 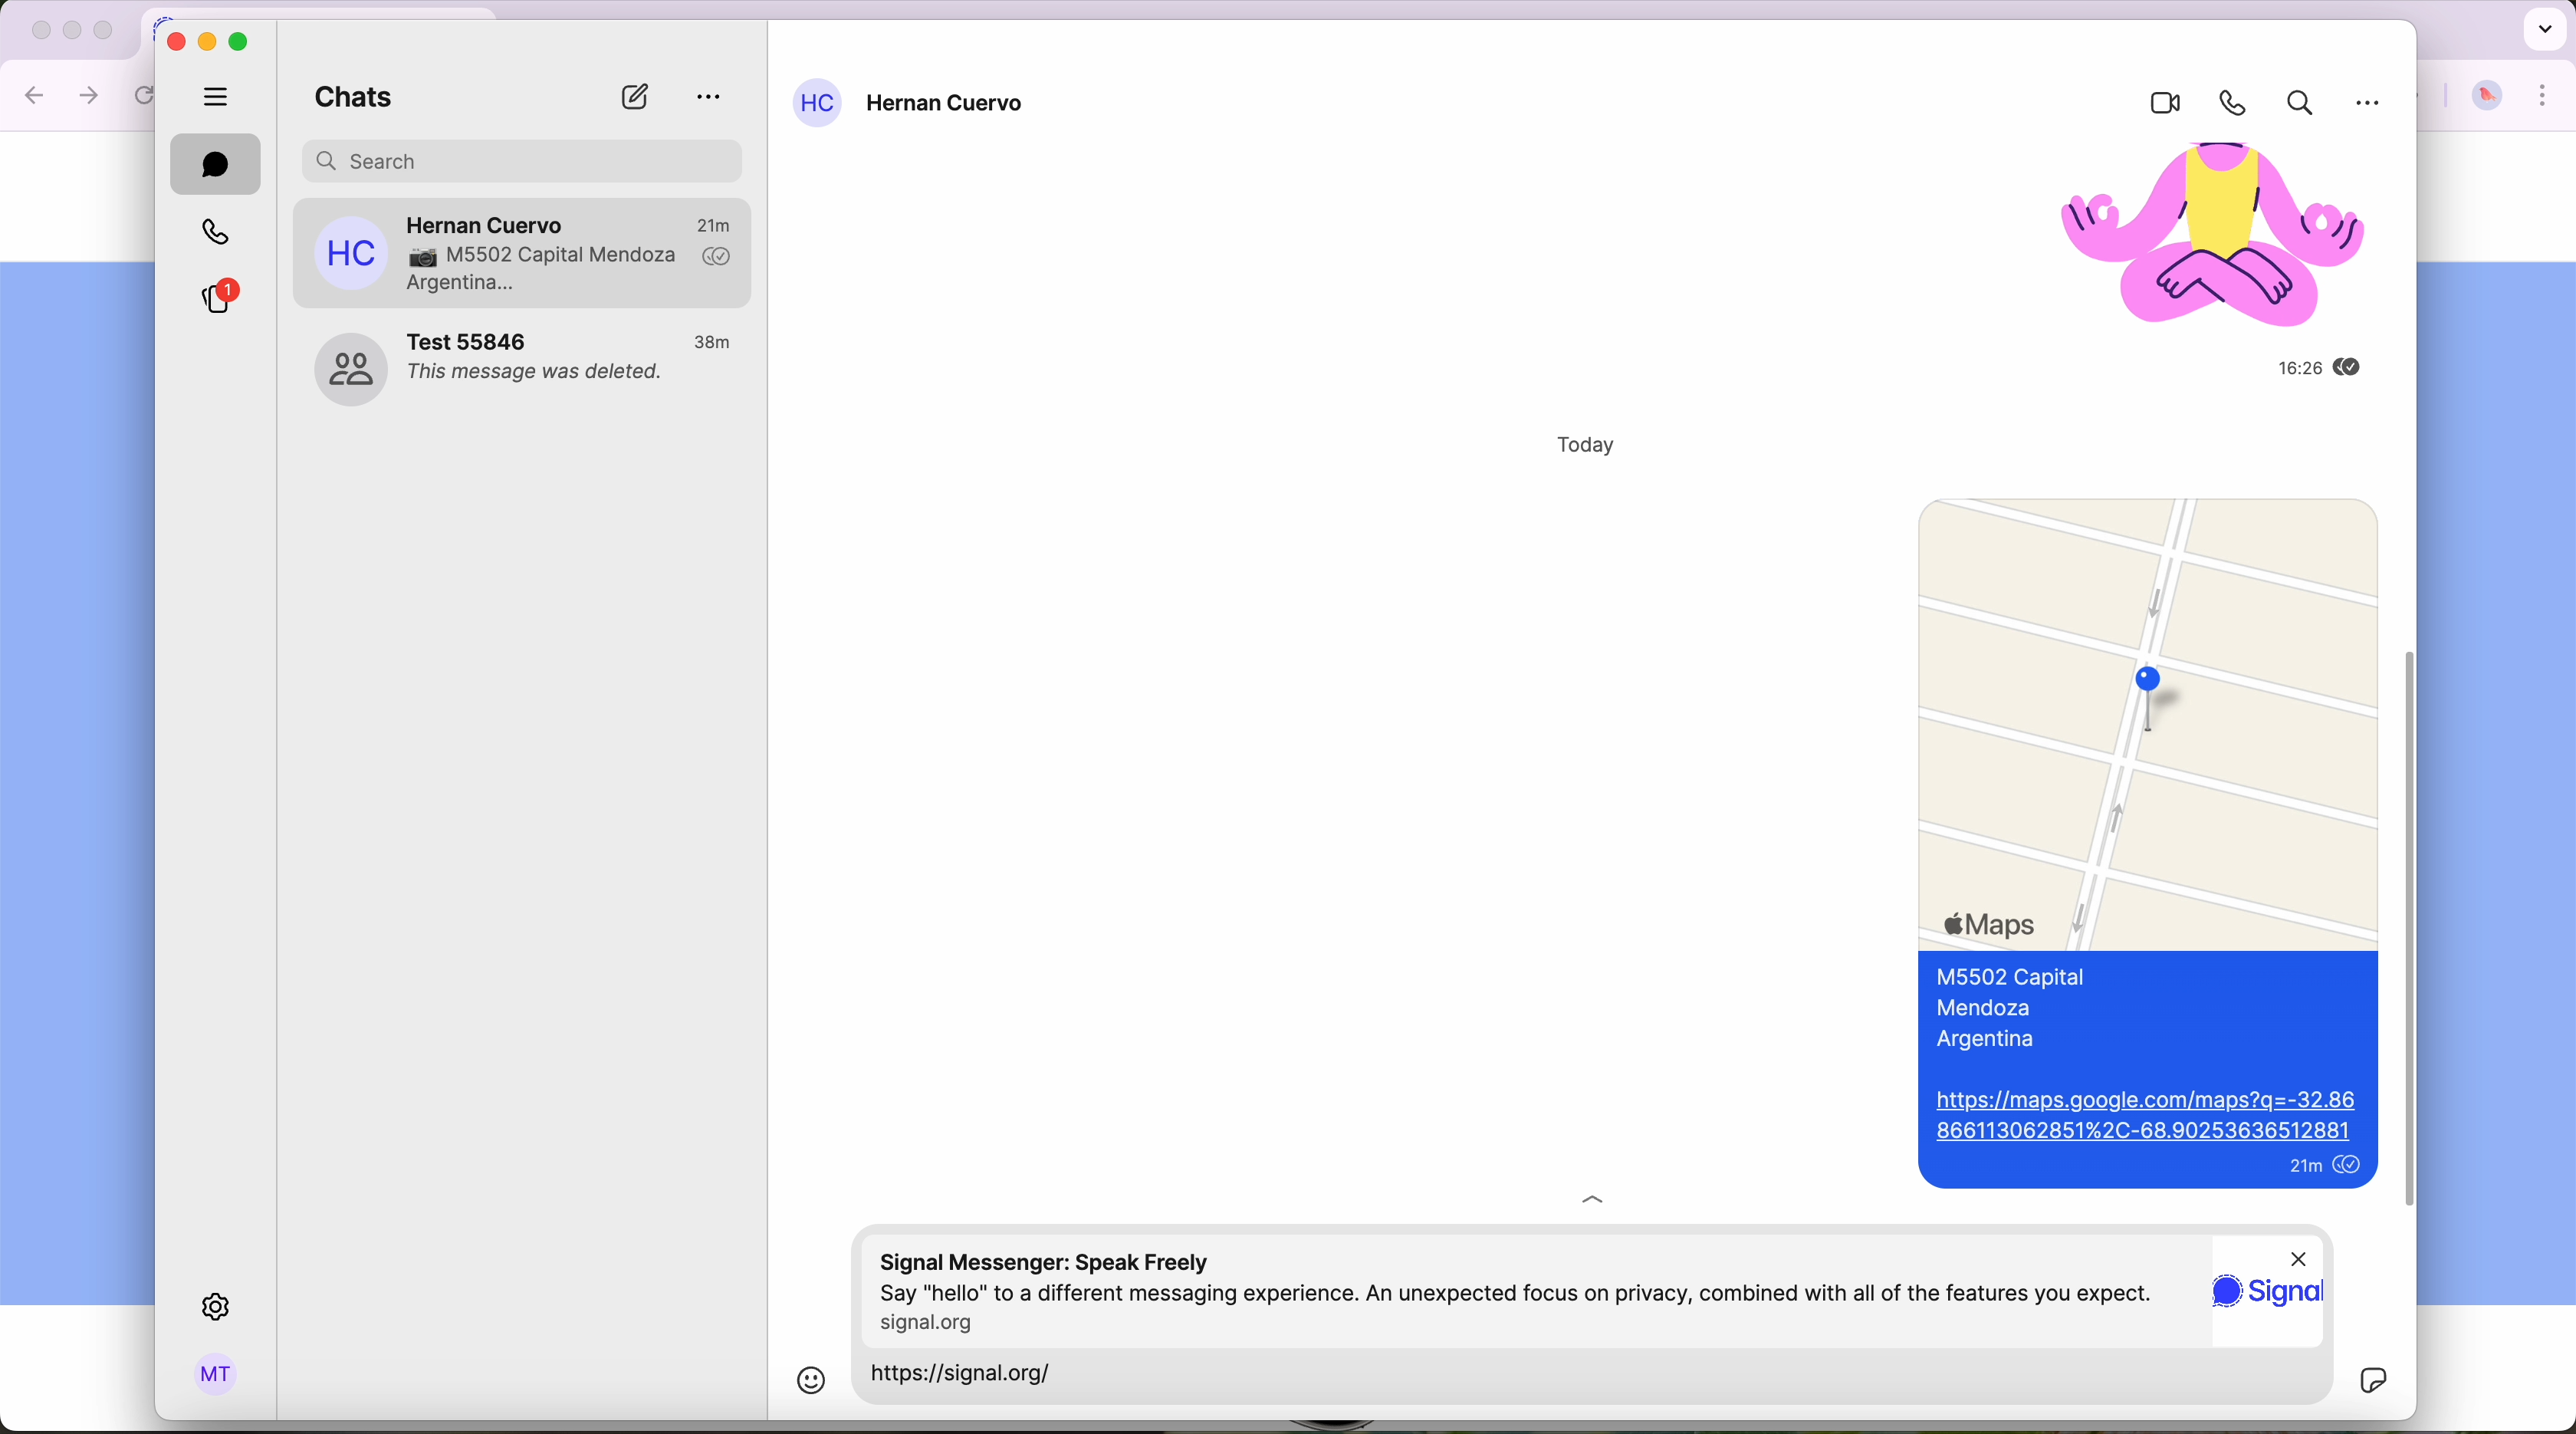 What do you see at coordinates (539, 376) in the screenshot?
I see `This message was deleted.` at bounding box center [539, 376].